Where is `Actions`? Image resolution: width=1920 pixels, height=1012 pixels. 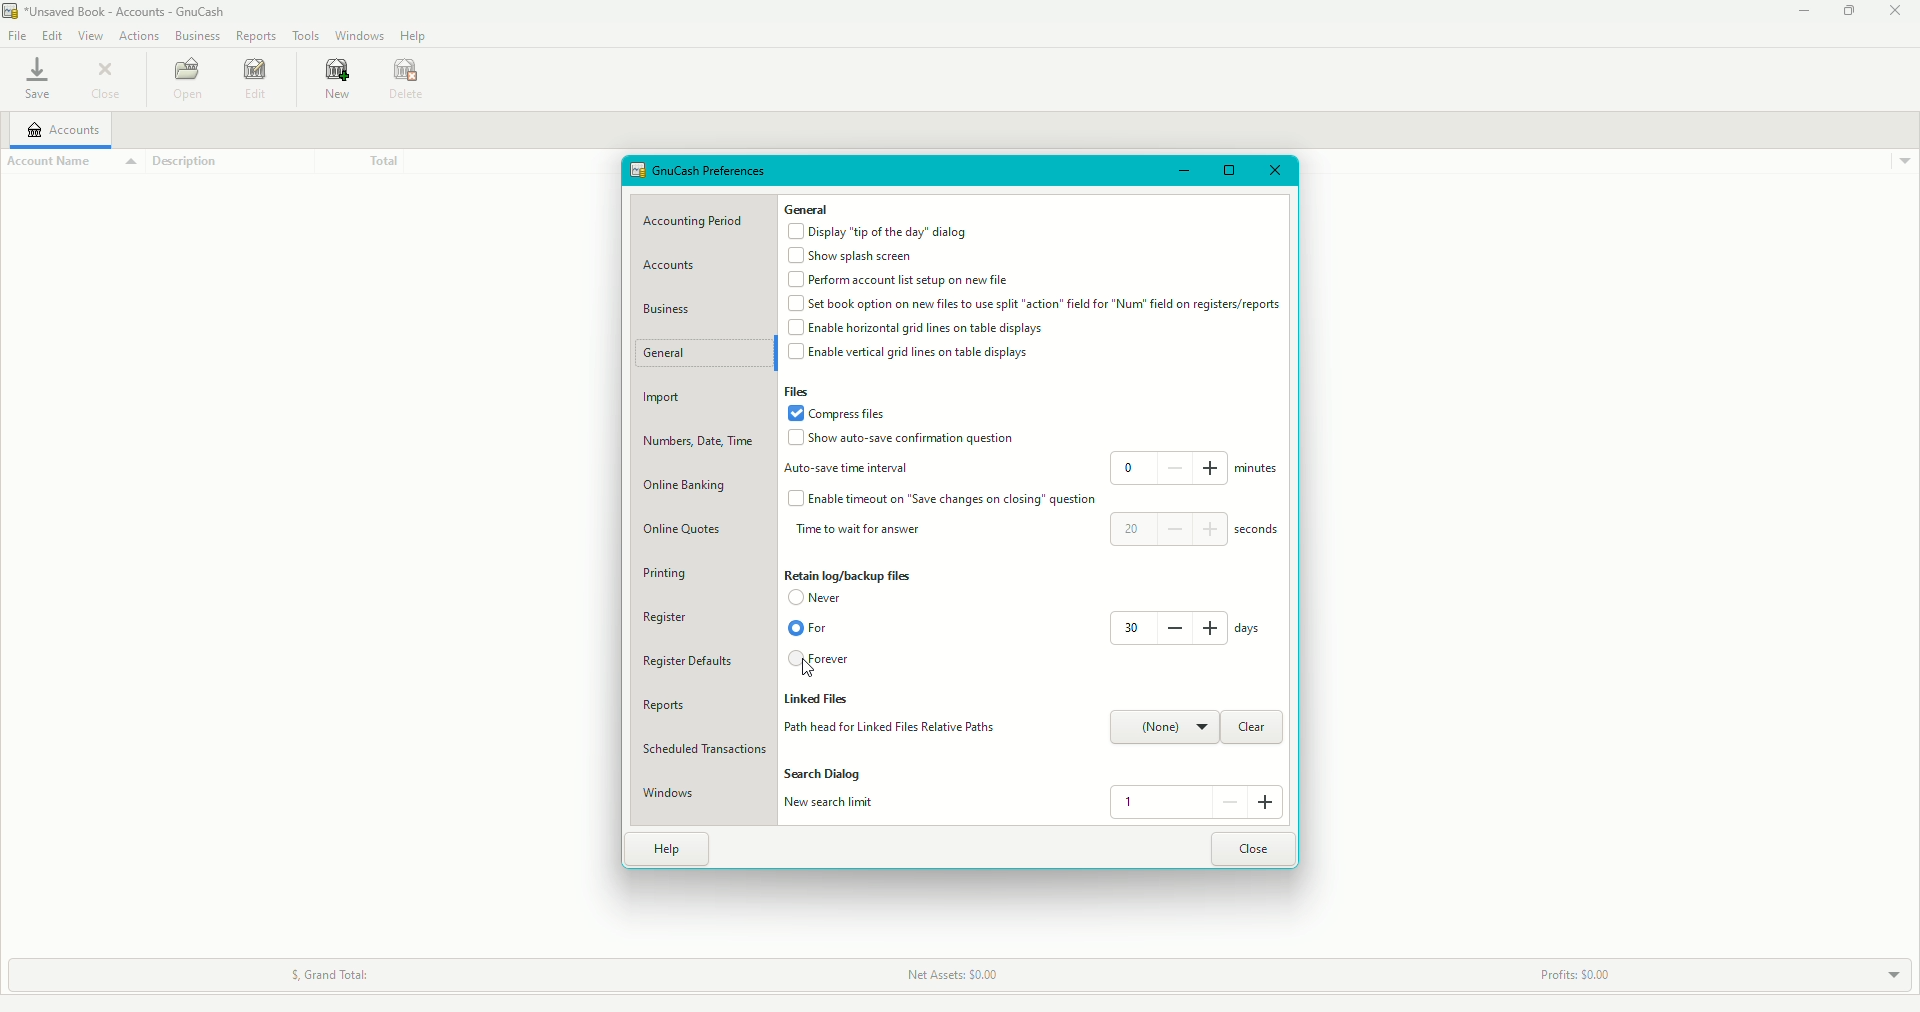 Actions is located at coordinates (140, 37).